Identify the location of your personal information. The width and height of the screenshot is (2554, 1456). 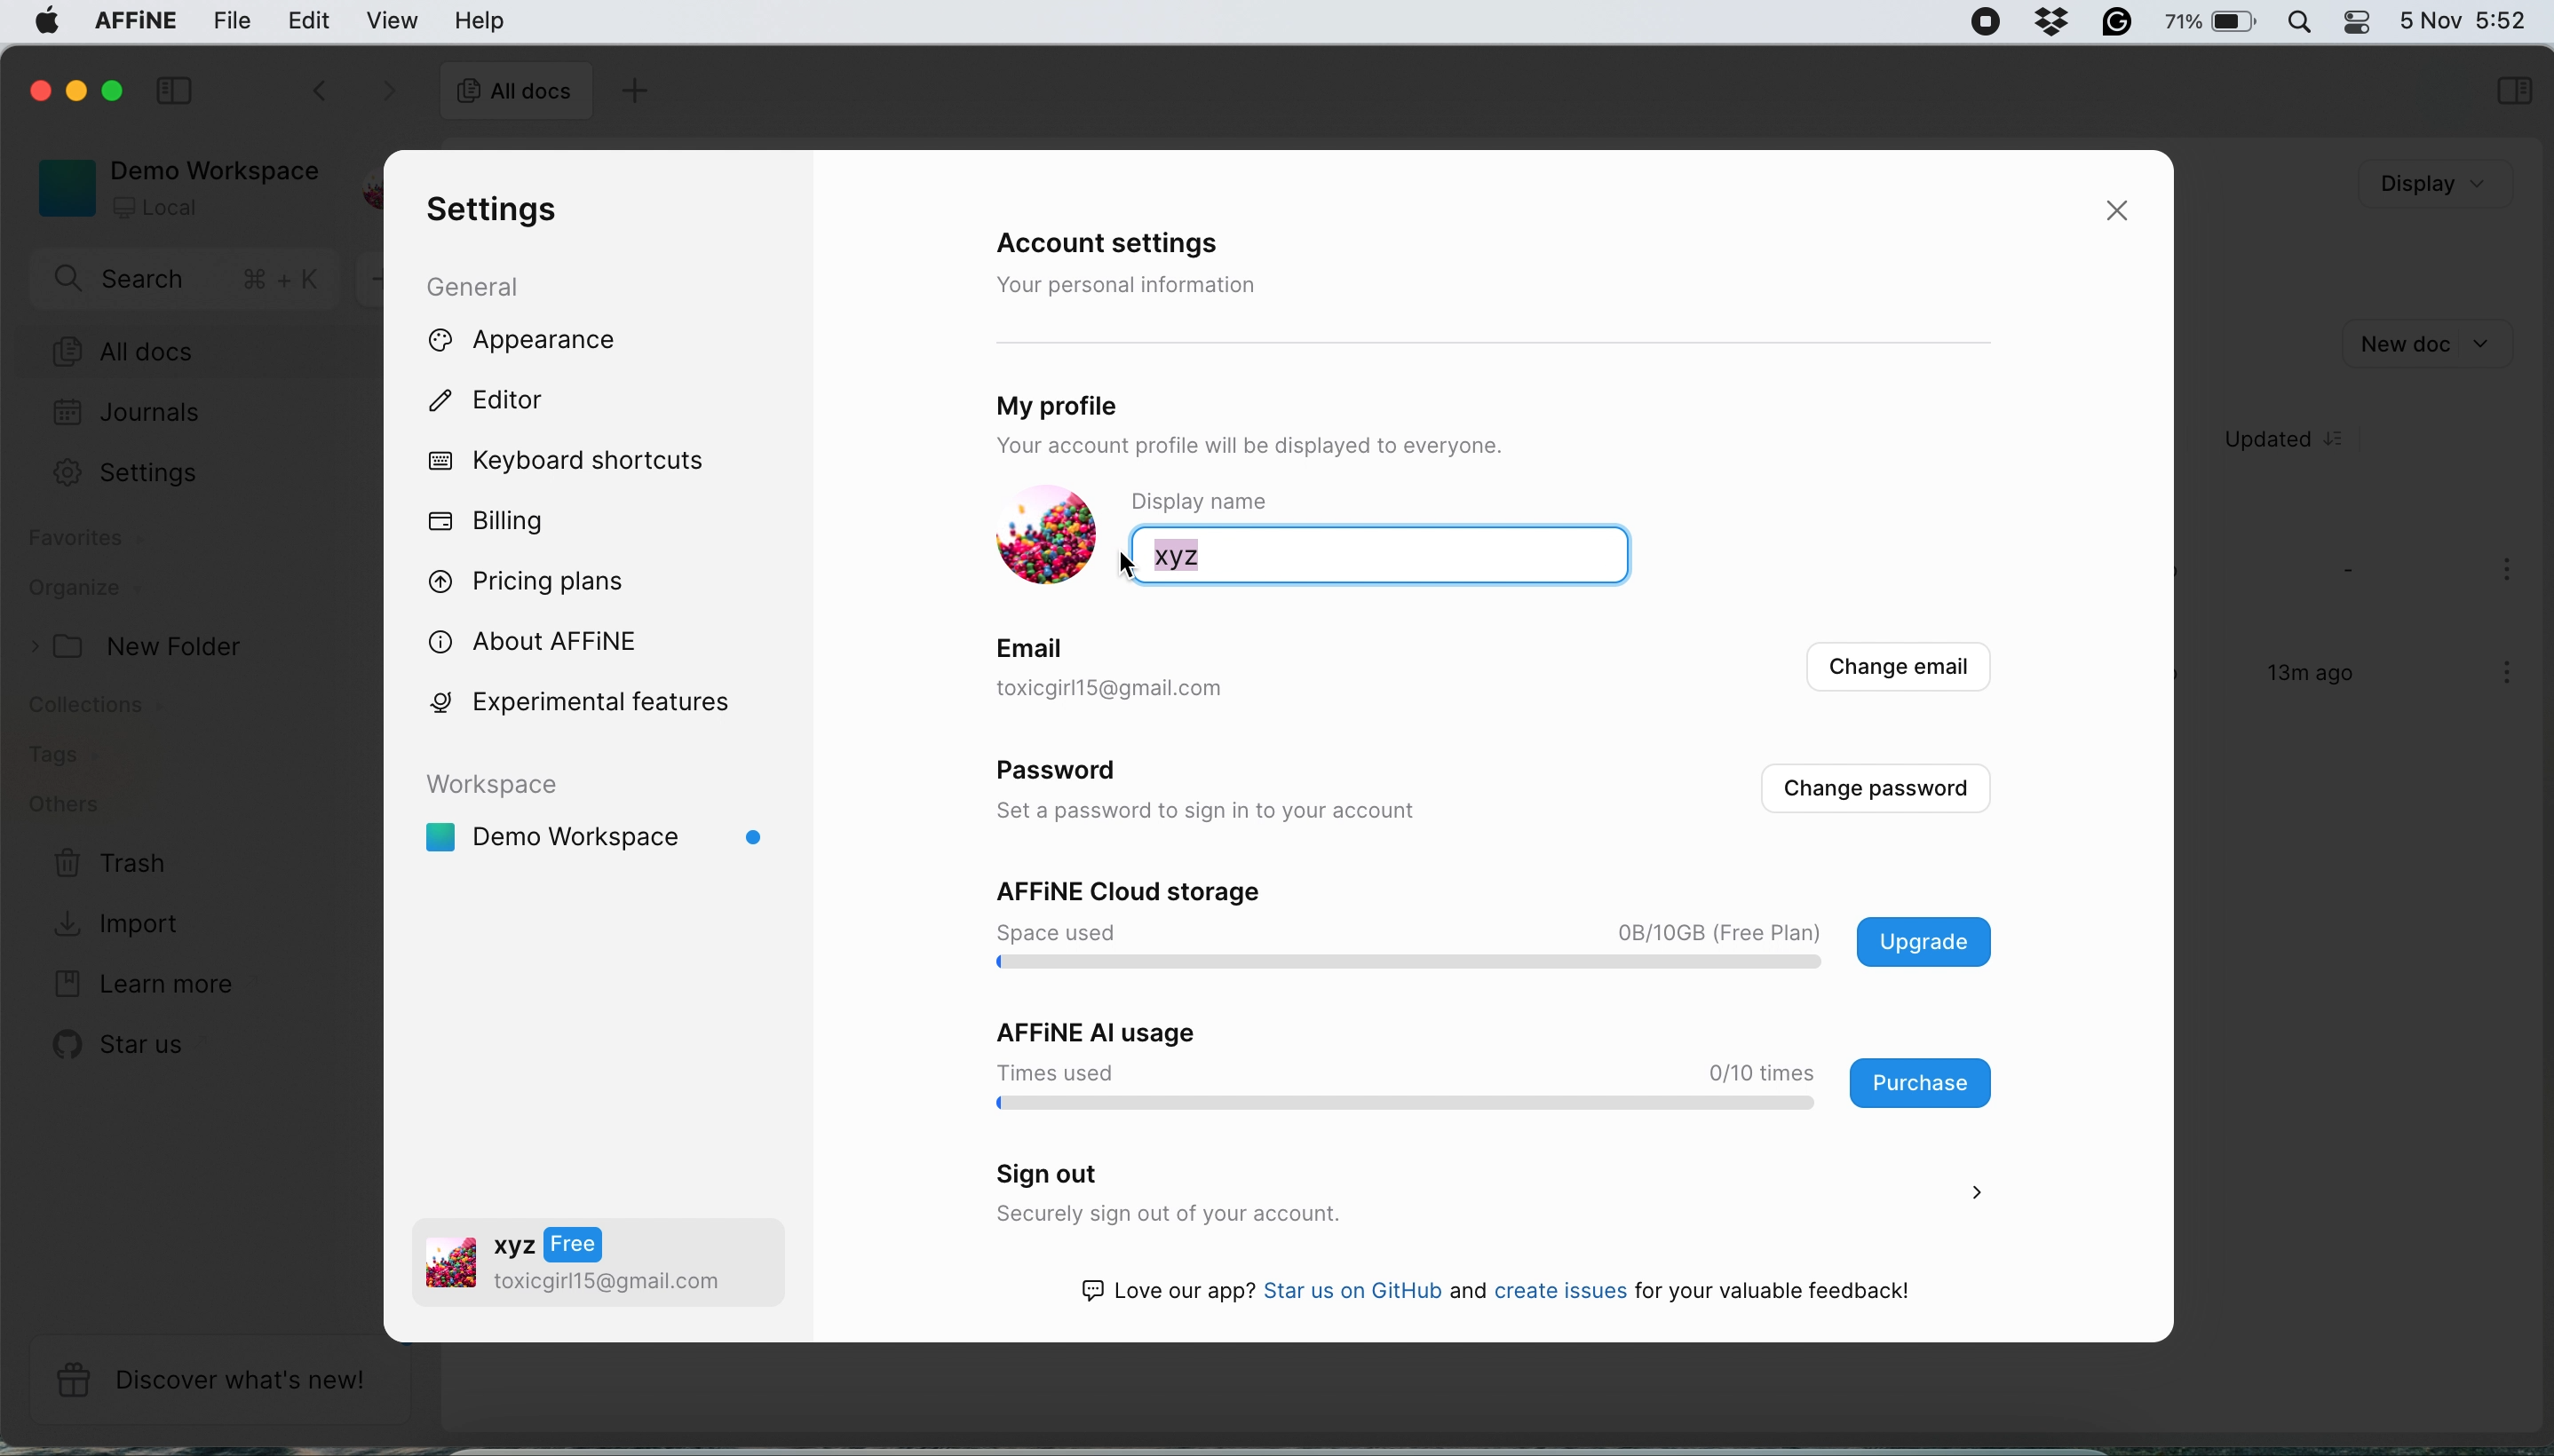
(1134, 285).